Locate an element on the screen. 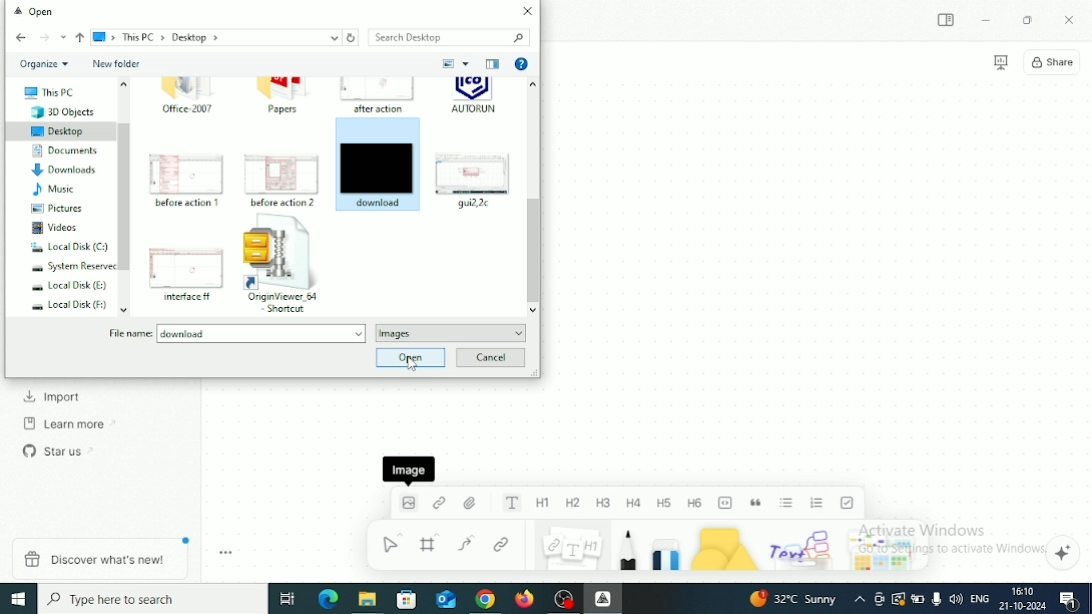 The image size is (1092, 614). Downloads is located at coordinates (57, 170).